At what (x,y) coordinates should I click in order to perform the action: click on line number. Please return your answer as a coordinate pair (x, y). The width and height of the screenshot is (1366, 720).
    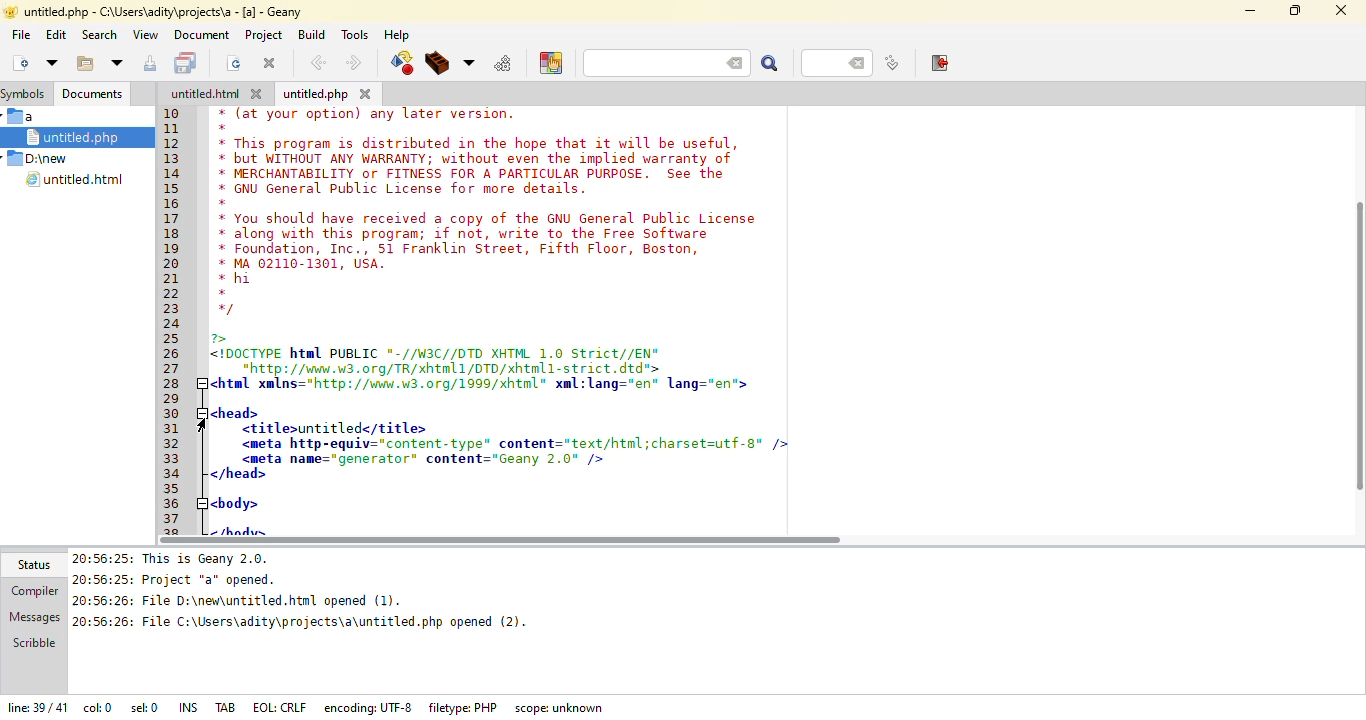
    Looking at the image, I should click on (822, 64).